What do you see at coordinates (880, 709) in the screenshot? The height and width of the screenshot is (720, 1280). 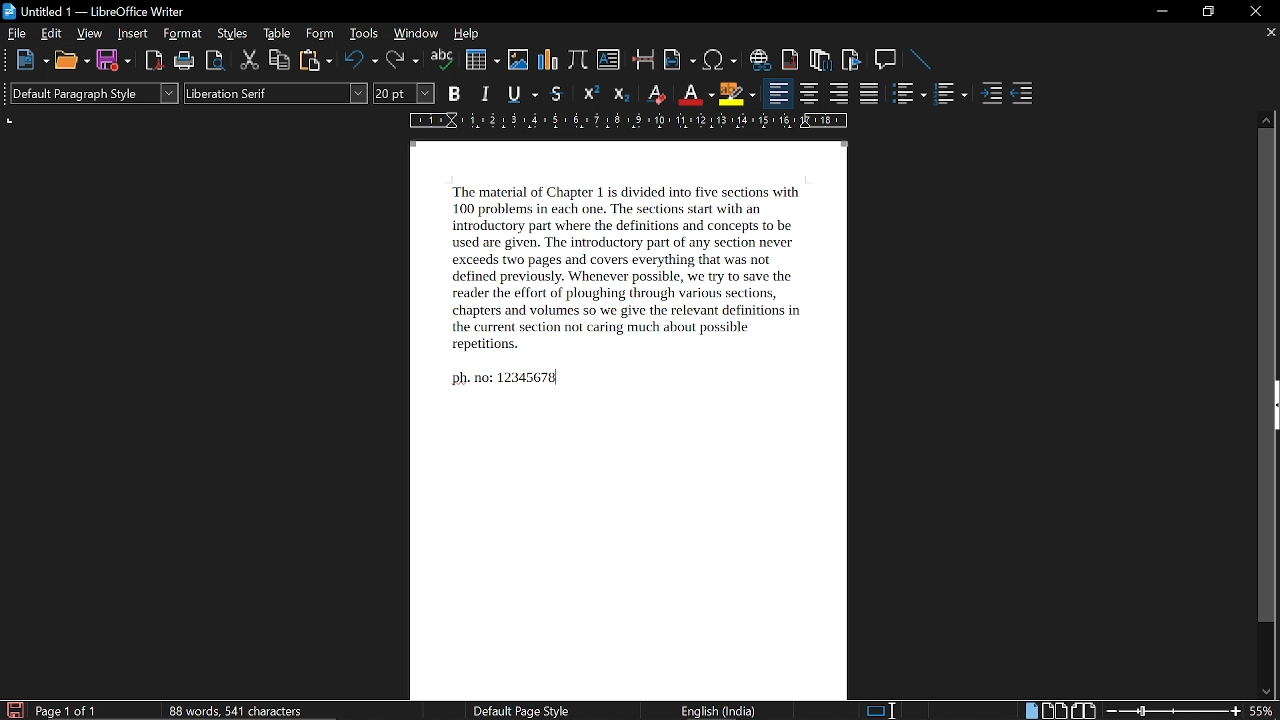 I see `standard selection` at bounding box center [880, 709].